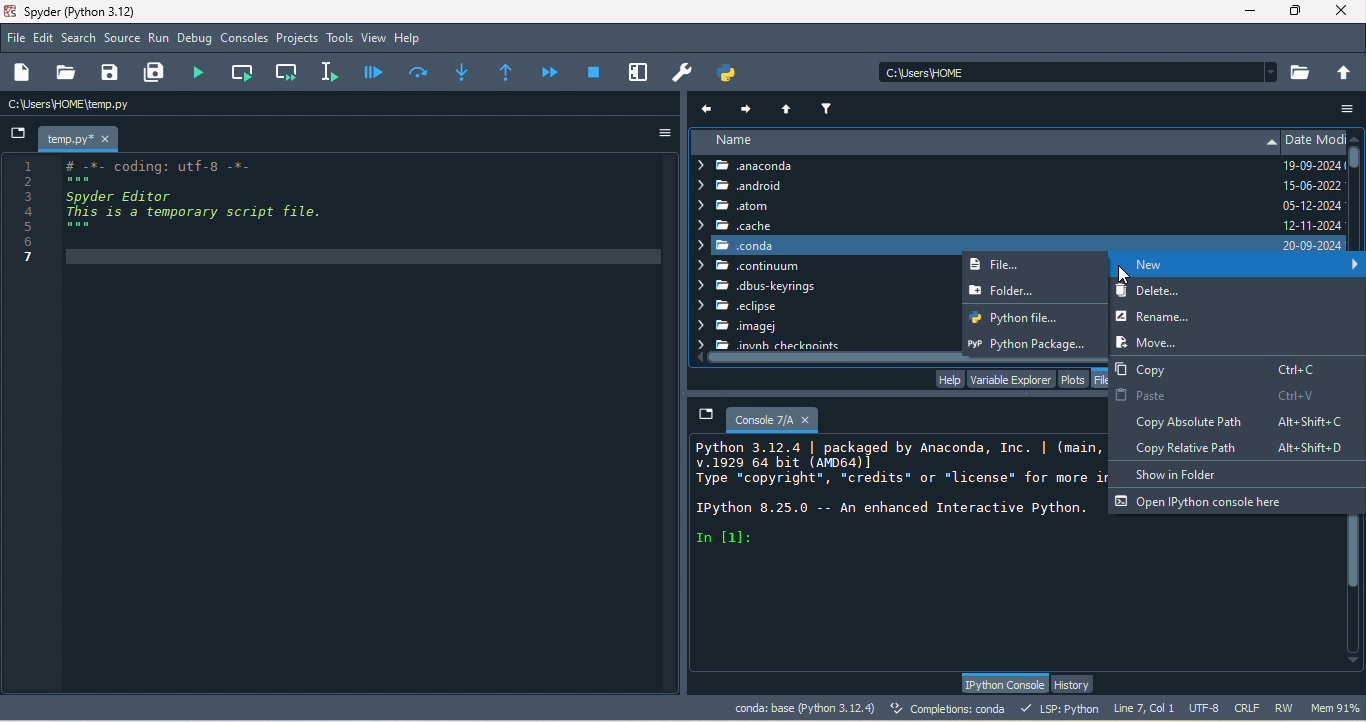 This screenshot has width=1366, height=722. I want to click on utf 8, so click(1206, 709).